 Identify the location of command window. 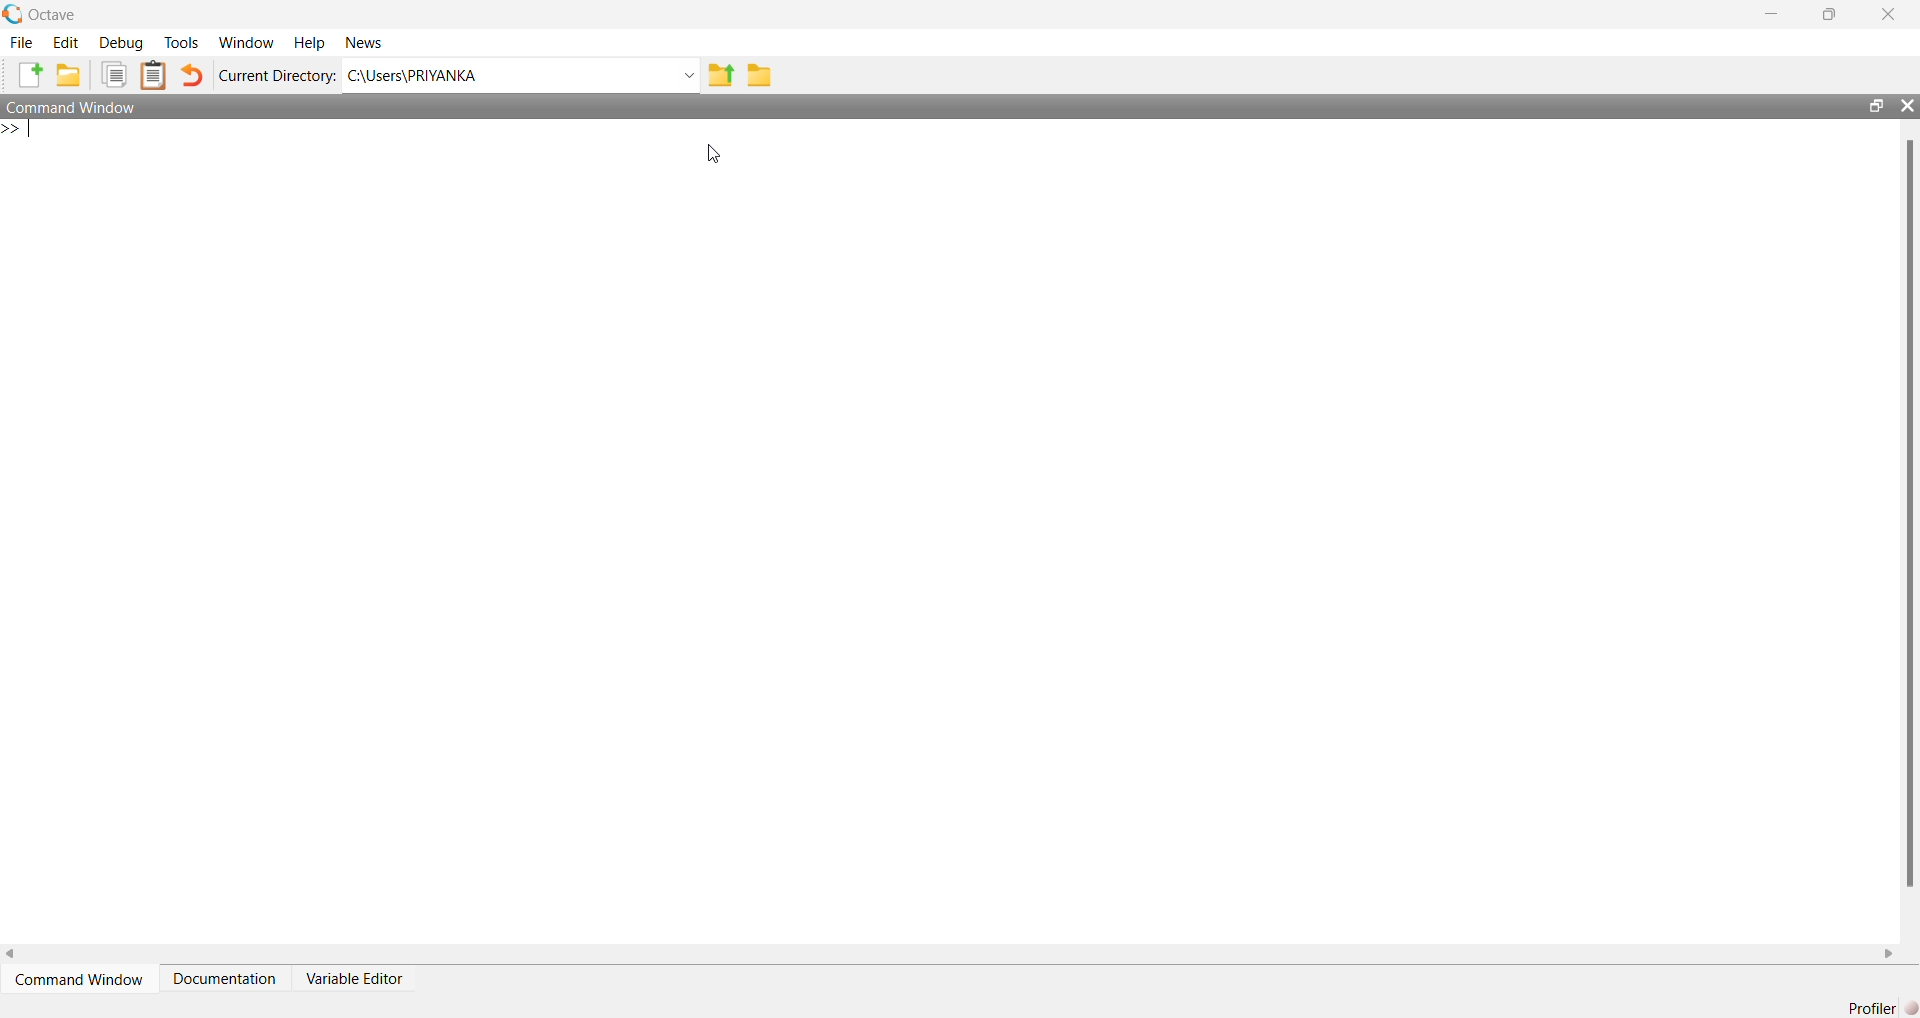
(76, 983).